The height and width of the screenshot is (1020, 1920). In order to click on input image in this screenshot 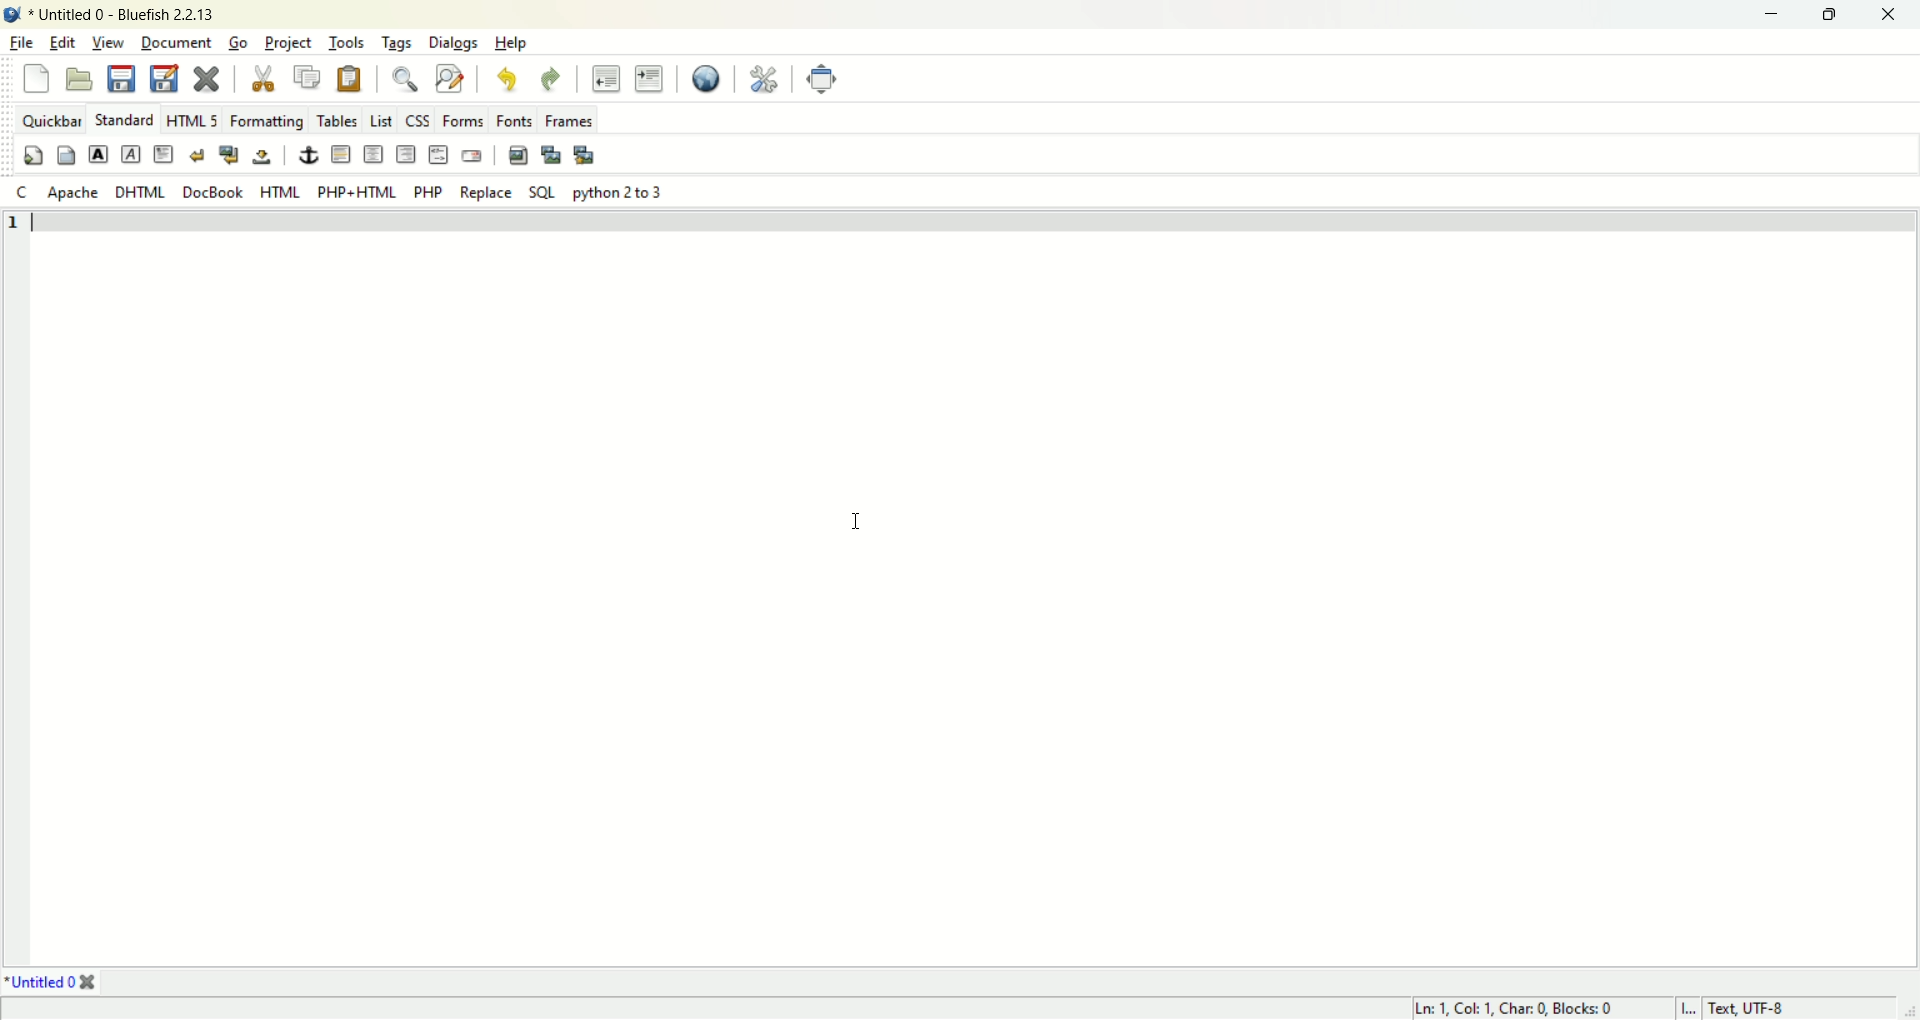, I will do `click(519, 155)`.